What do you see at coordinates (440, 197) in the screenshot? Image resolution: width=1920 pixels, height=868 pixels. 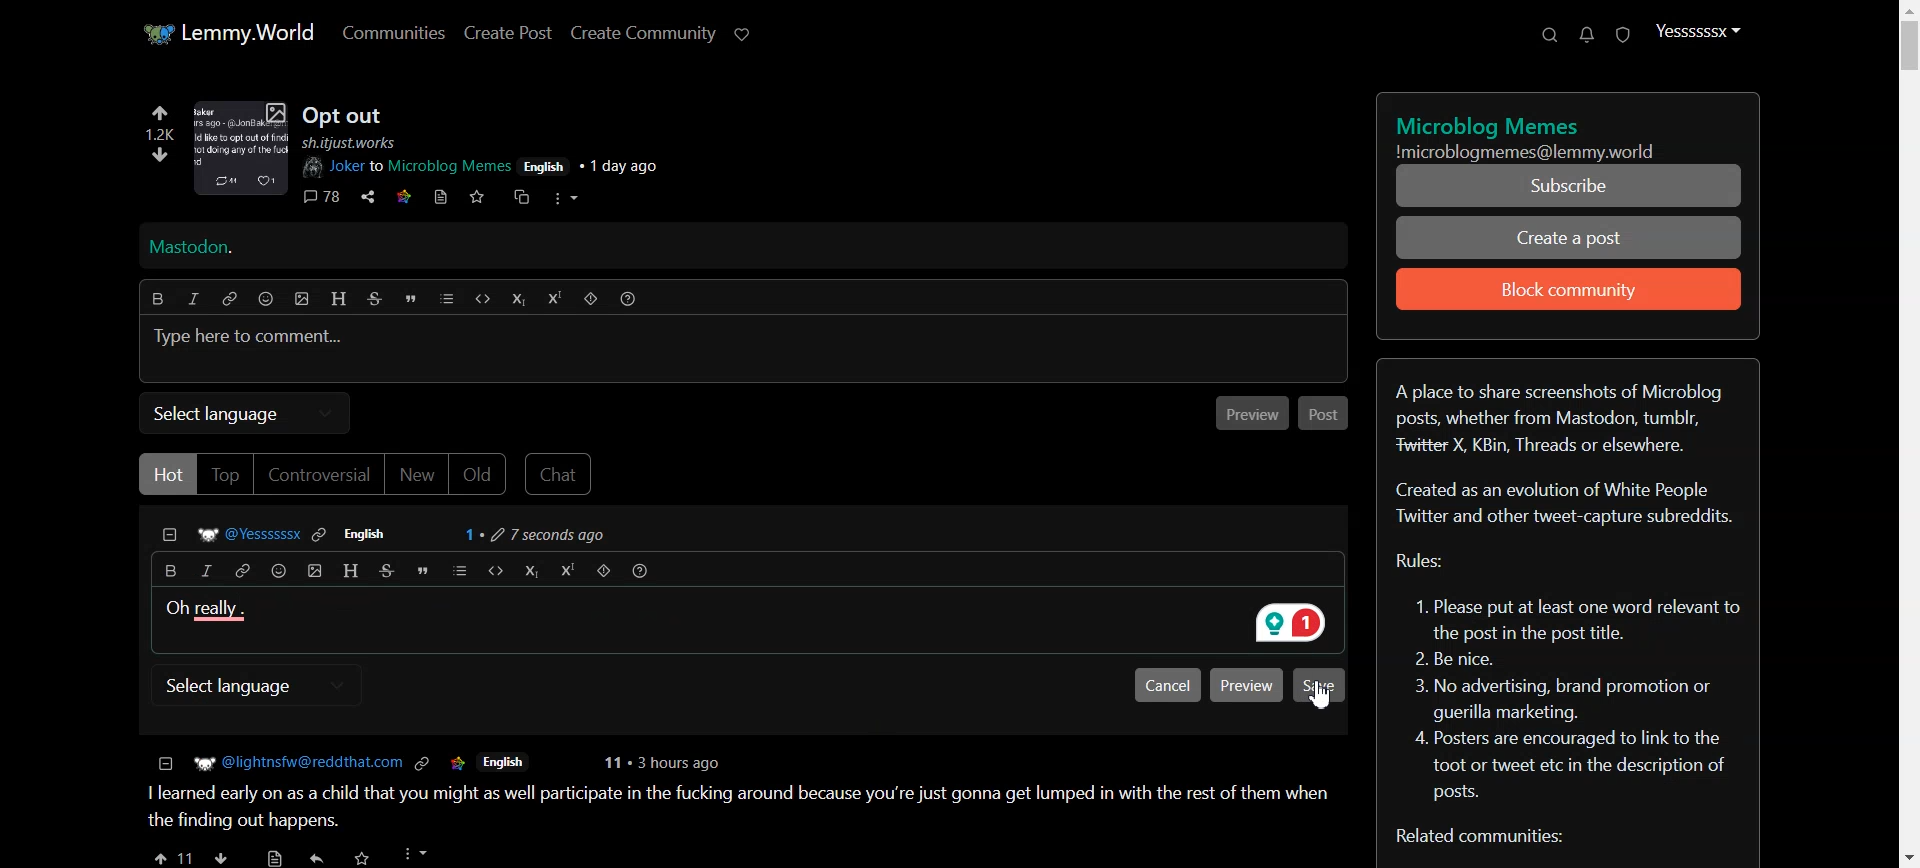 I see `book mark` at bounding box center [440, 197].